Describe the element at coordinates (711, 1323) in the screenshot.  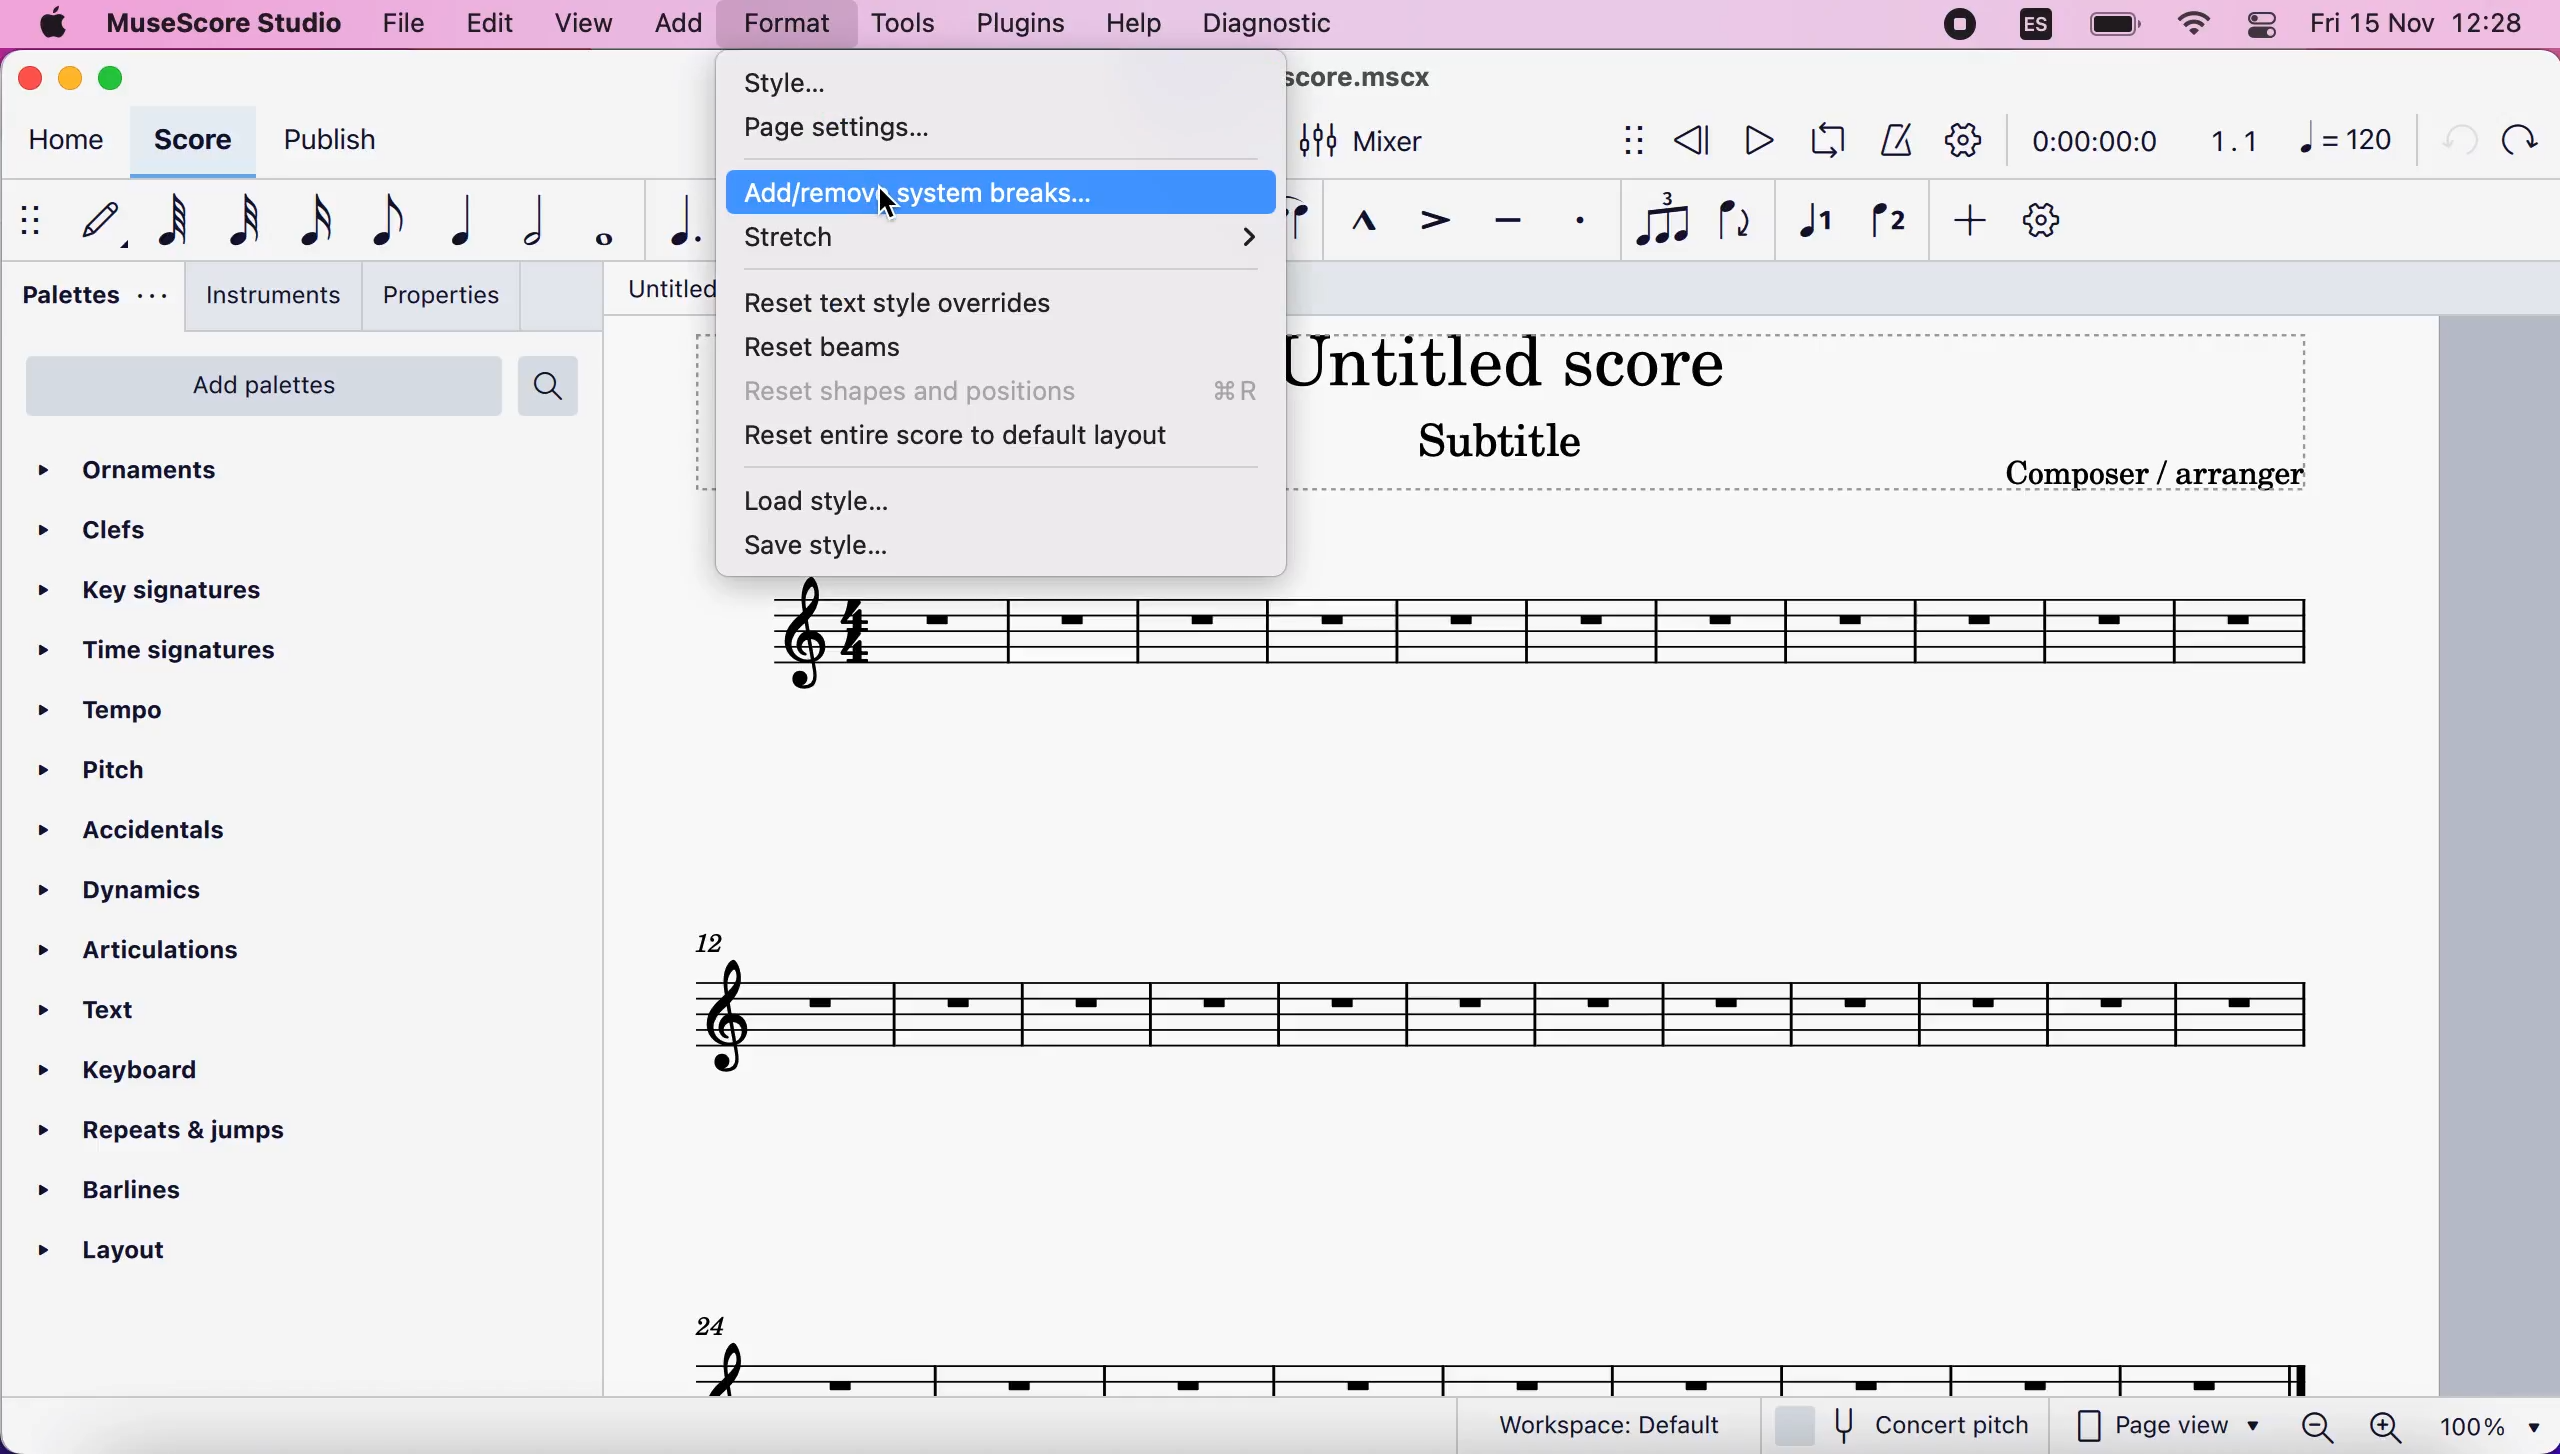
I see `24` at that location.